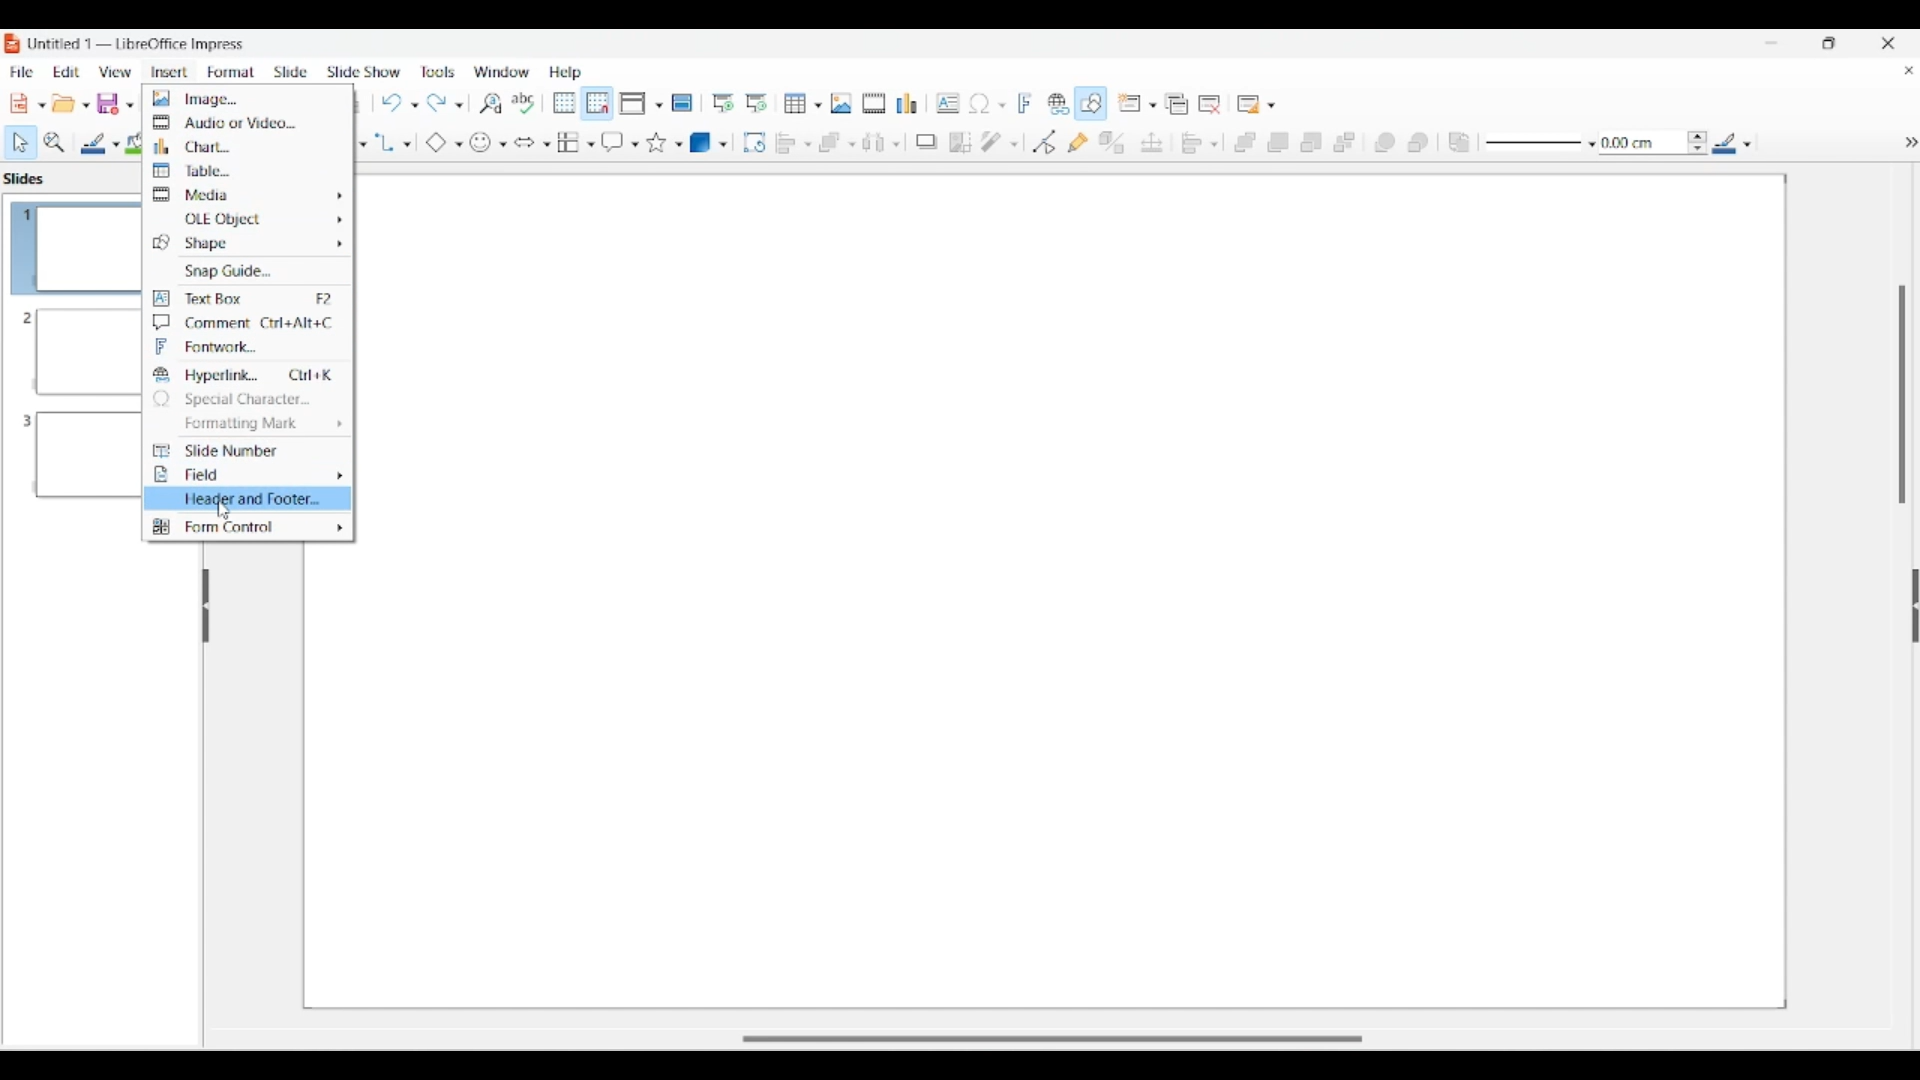 This screenshot has height=1080, width=1920. Describe the element at coordinates (881, 142) in the screenshot. I see `Select at least 3 objects to distribute` at that location.